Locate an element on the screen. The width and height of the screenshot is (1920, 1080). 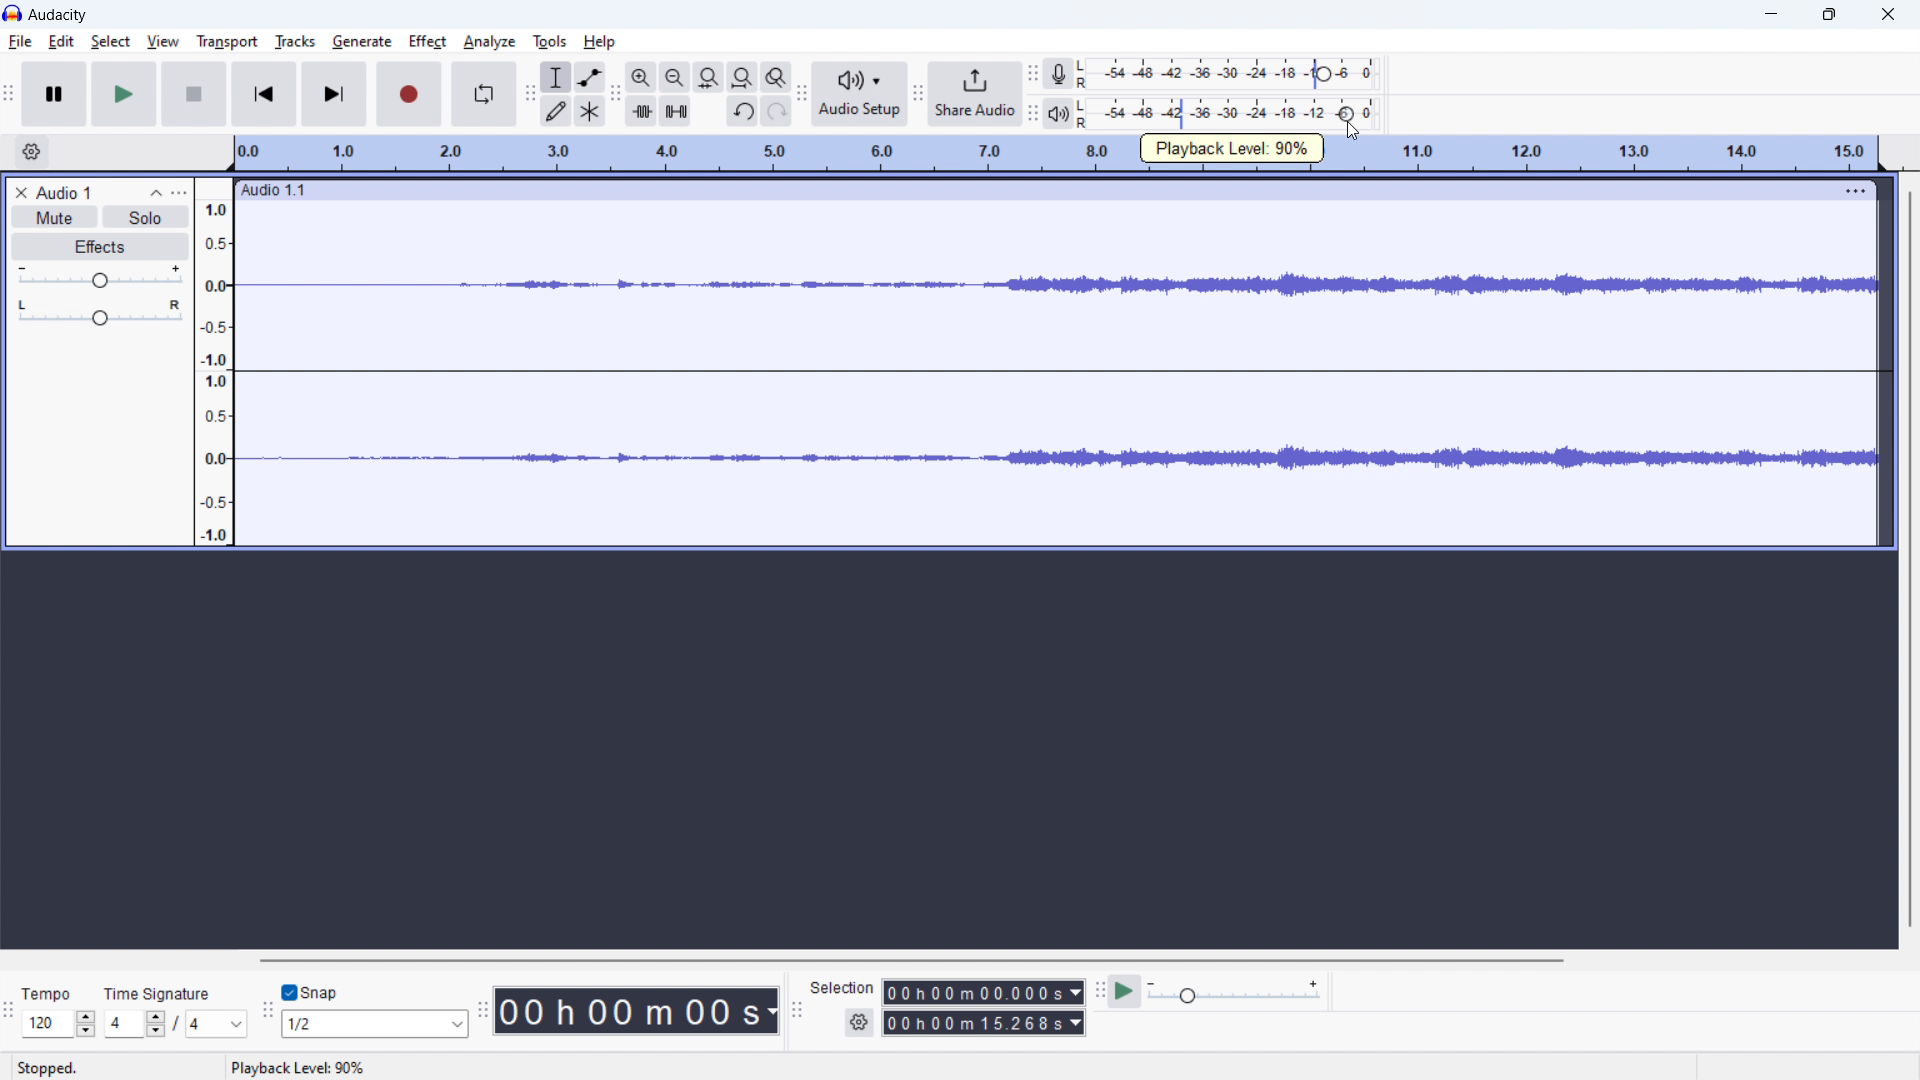
menu is located at coordinates (1857, 189).